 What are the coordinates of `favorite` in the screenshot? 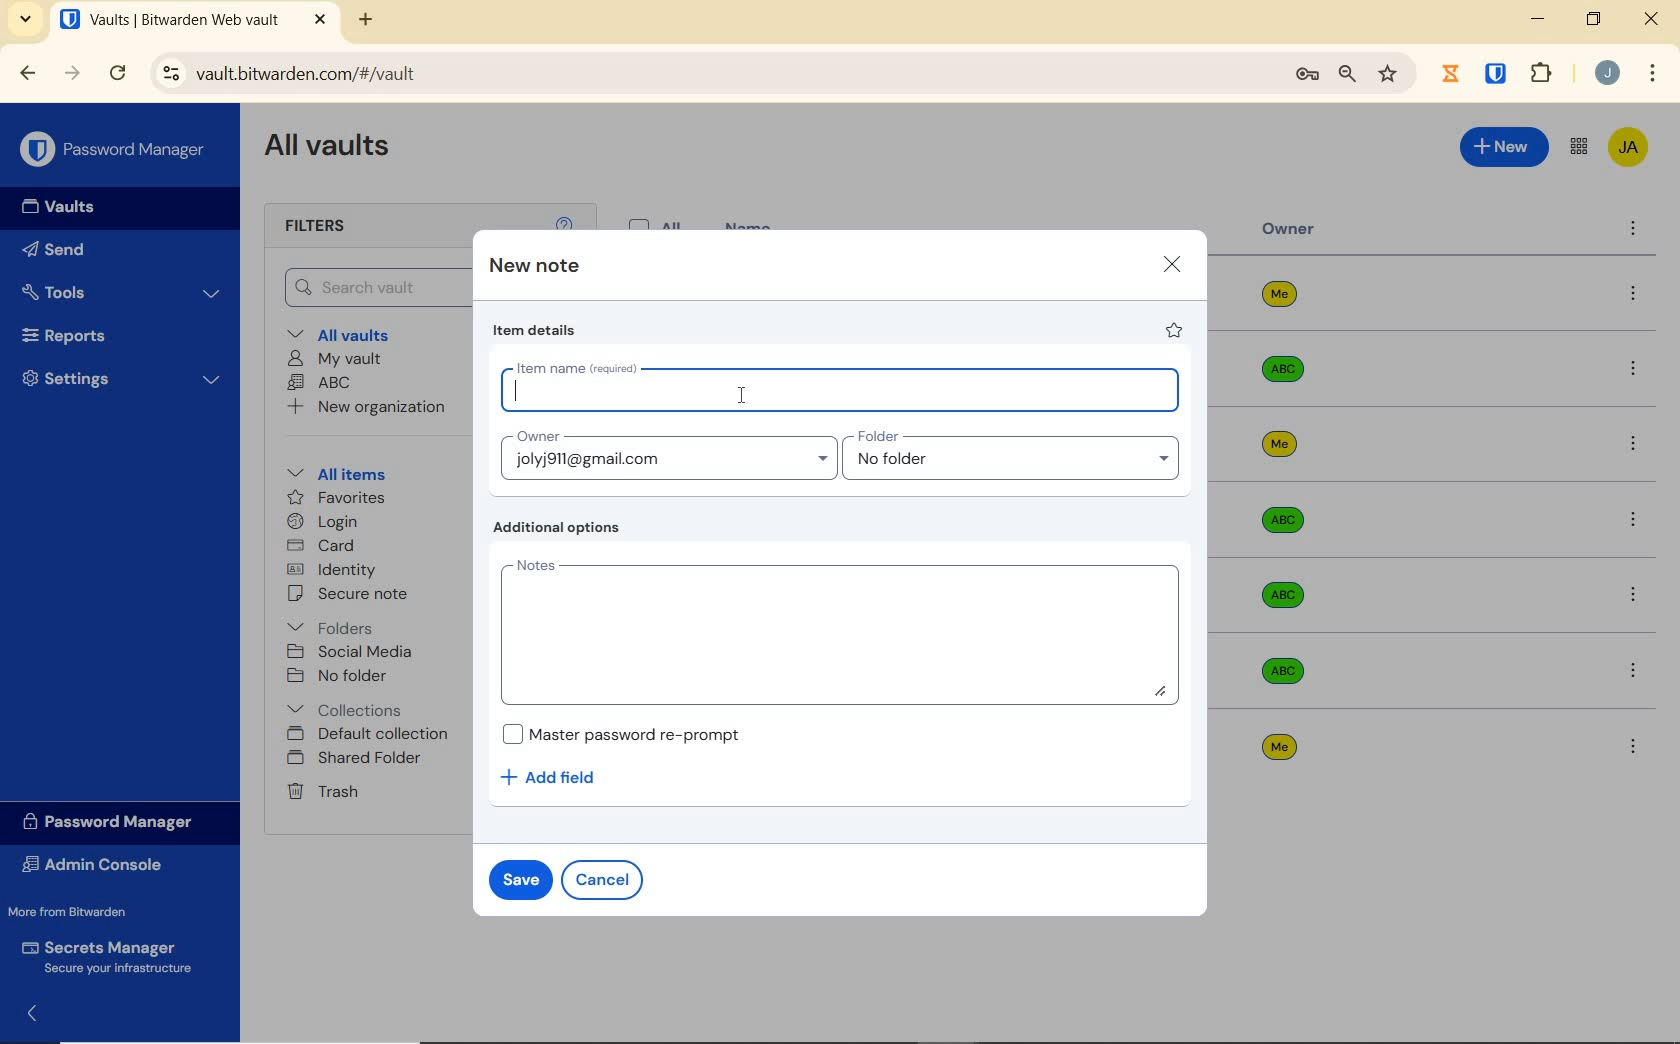 It's located at (1175, 333).